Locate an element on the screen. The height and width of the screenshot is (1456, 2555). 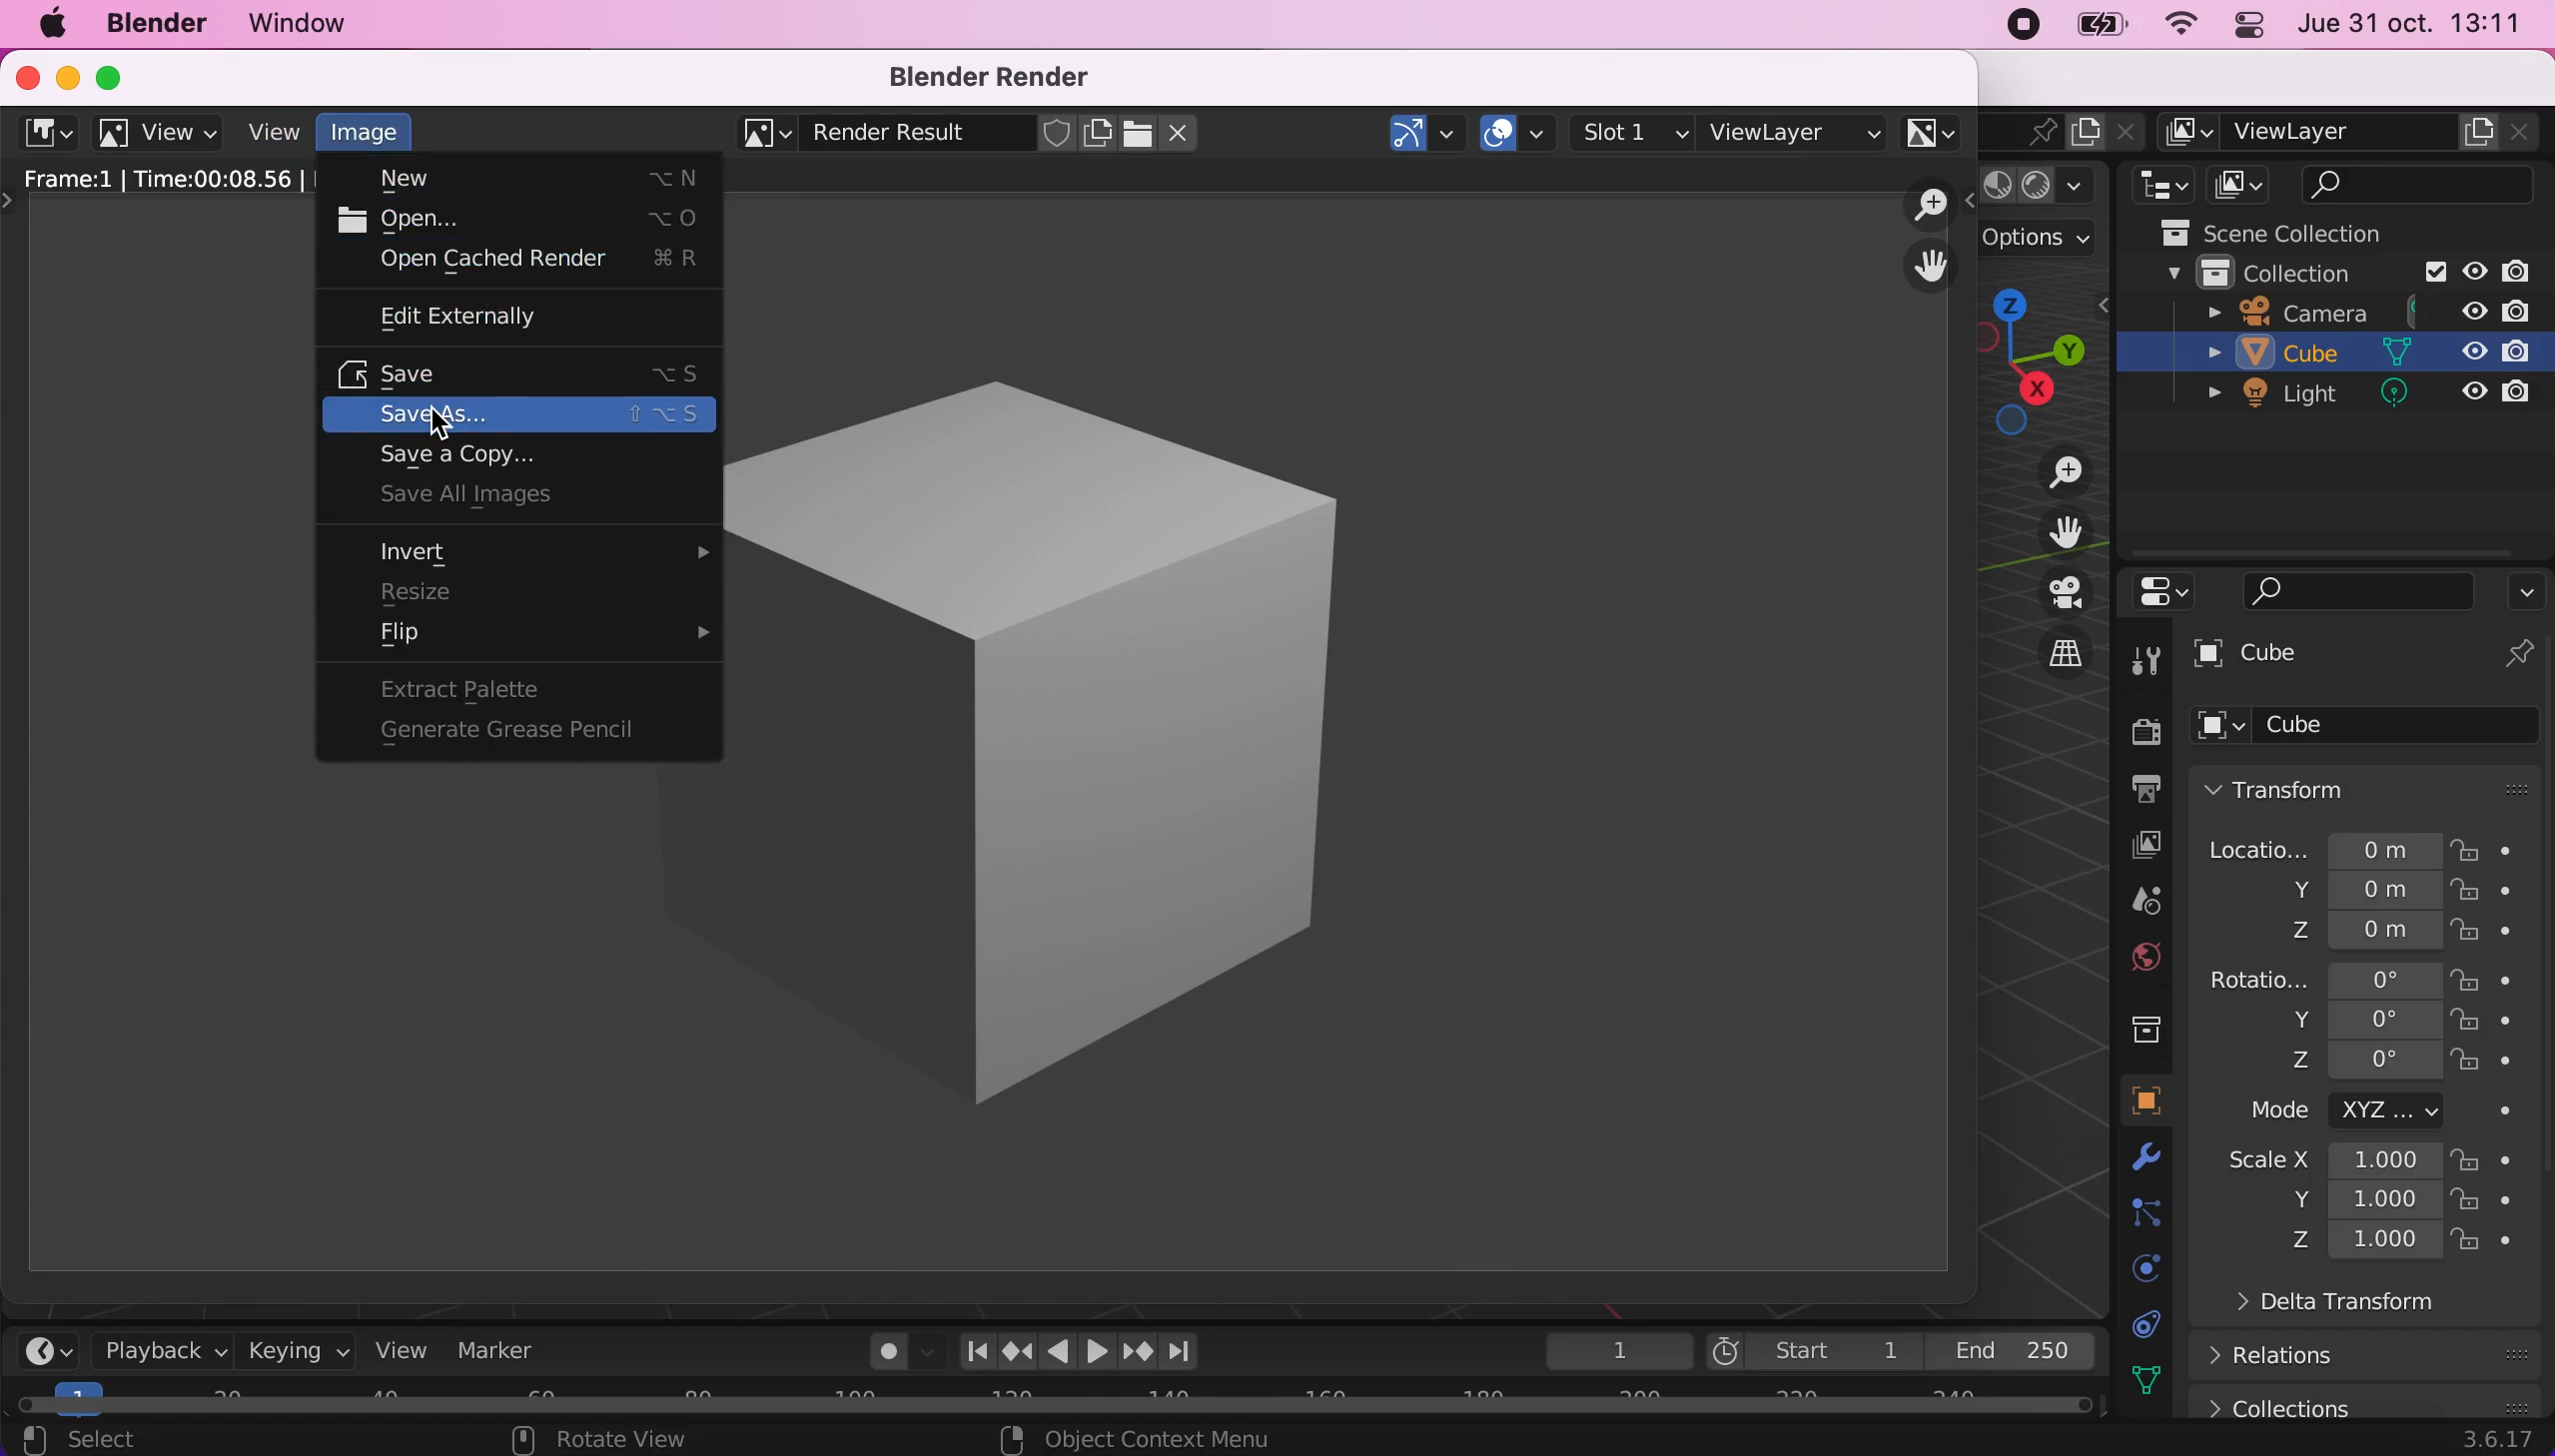
end 250 is located at coordinates (2022, 1352).